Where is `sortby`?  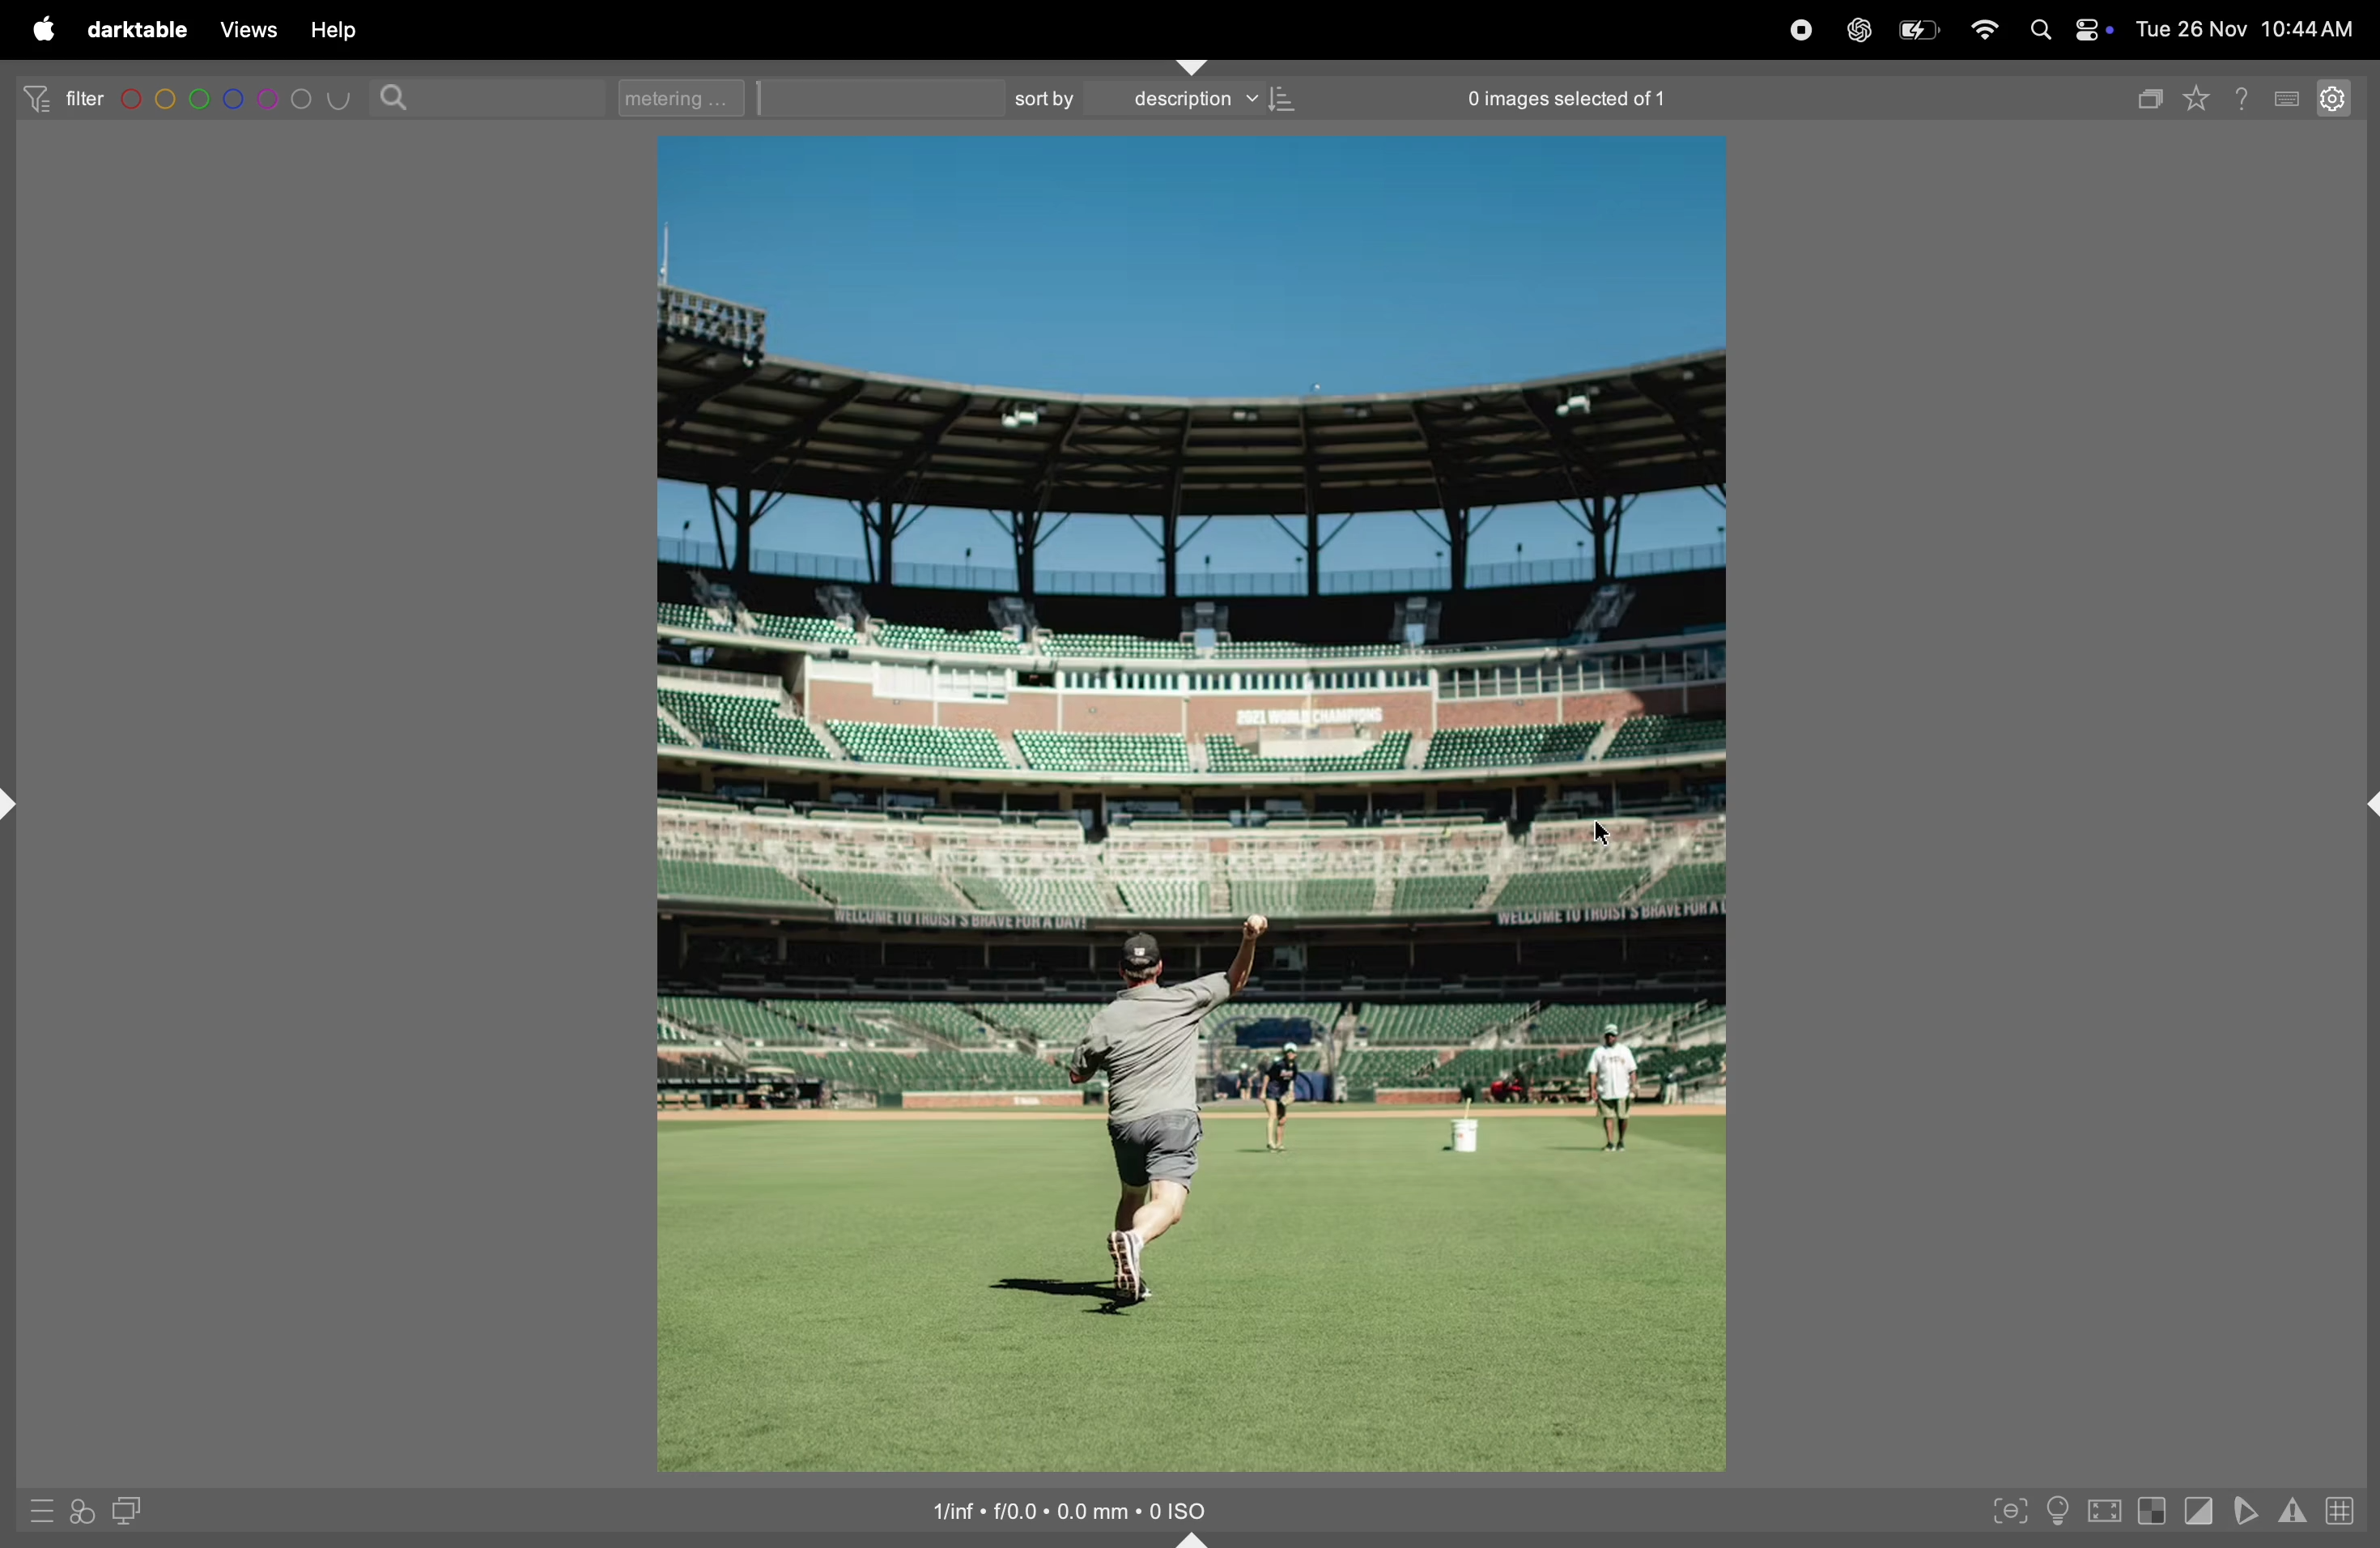
sortby is located at coordinates (1039, 98).